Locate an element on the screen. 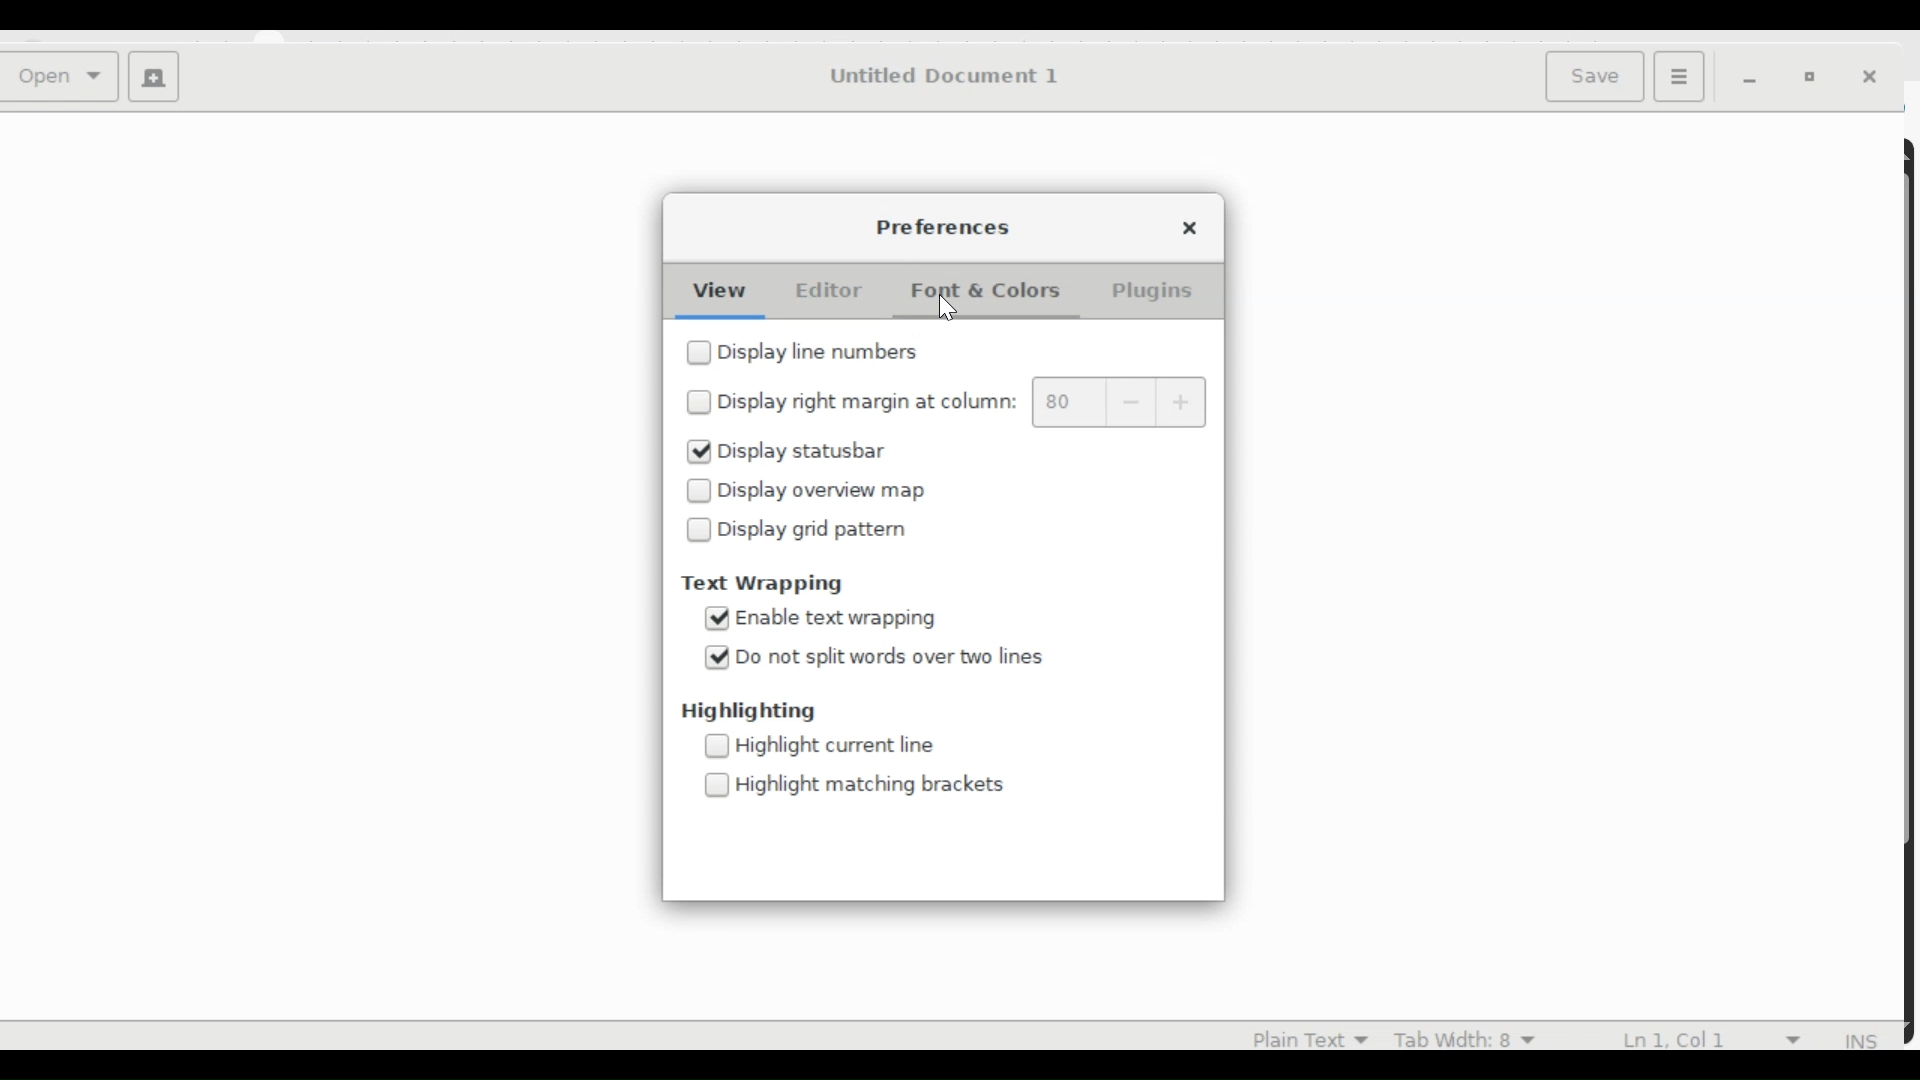  Higlighting is located at coordinates (745, 713).